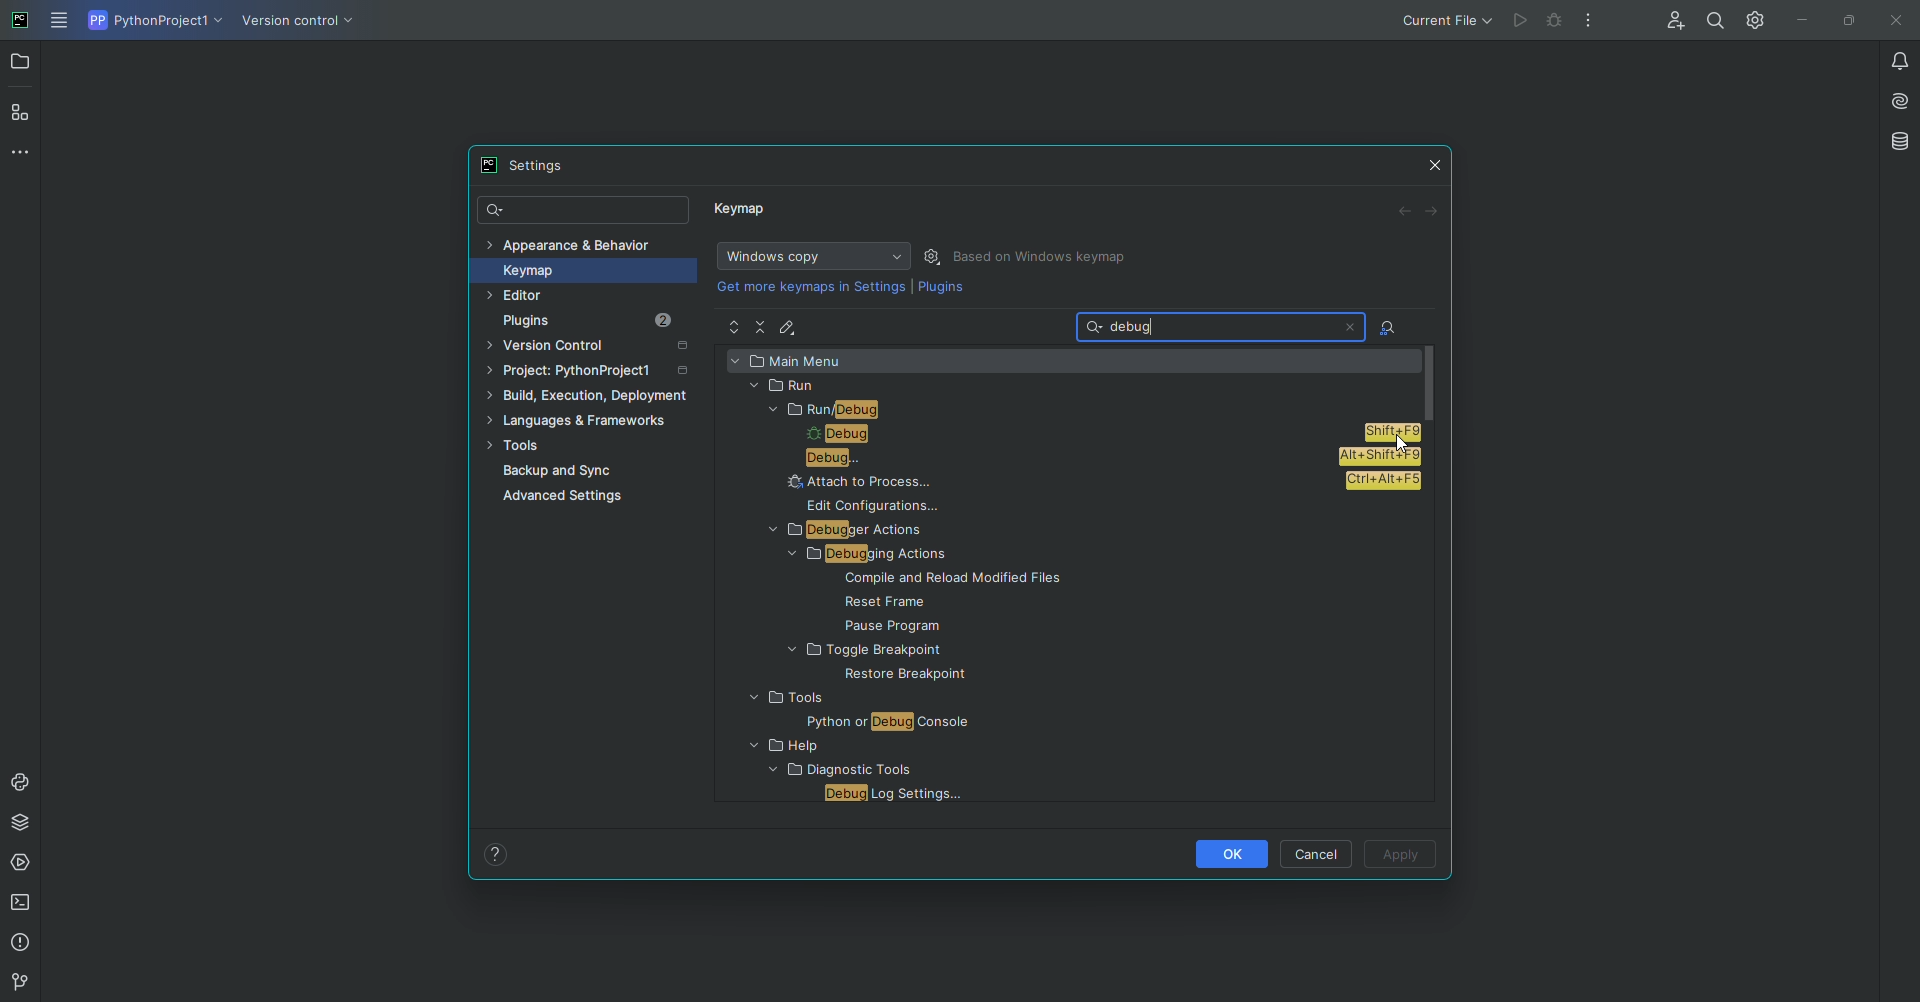 This screenshot has height=1002, width=1920. Describe the element at coordinates (302, 24) in the screenshot. I see `Version COntrol` at that location.